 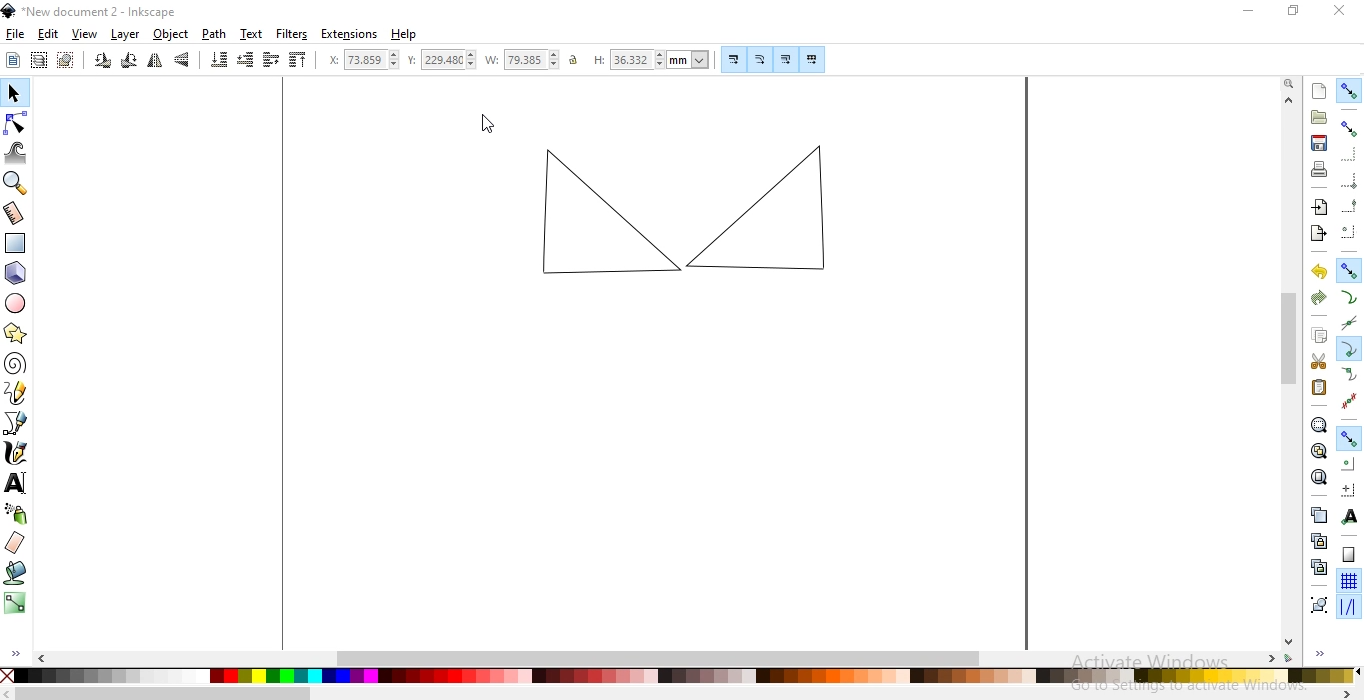 What do you see at coordinates (14, 34) in the screenshot?
I see `file` at bounding box center [14, 34].